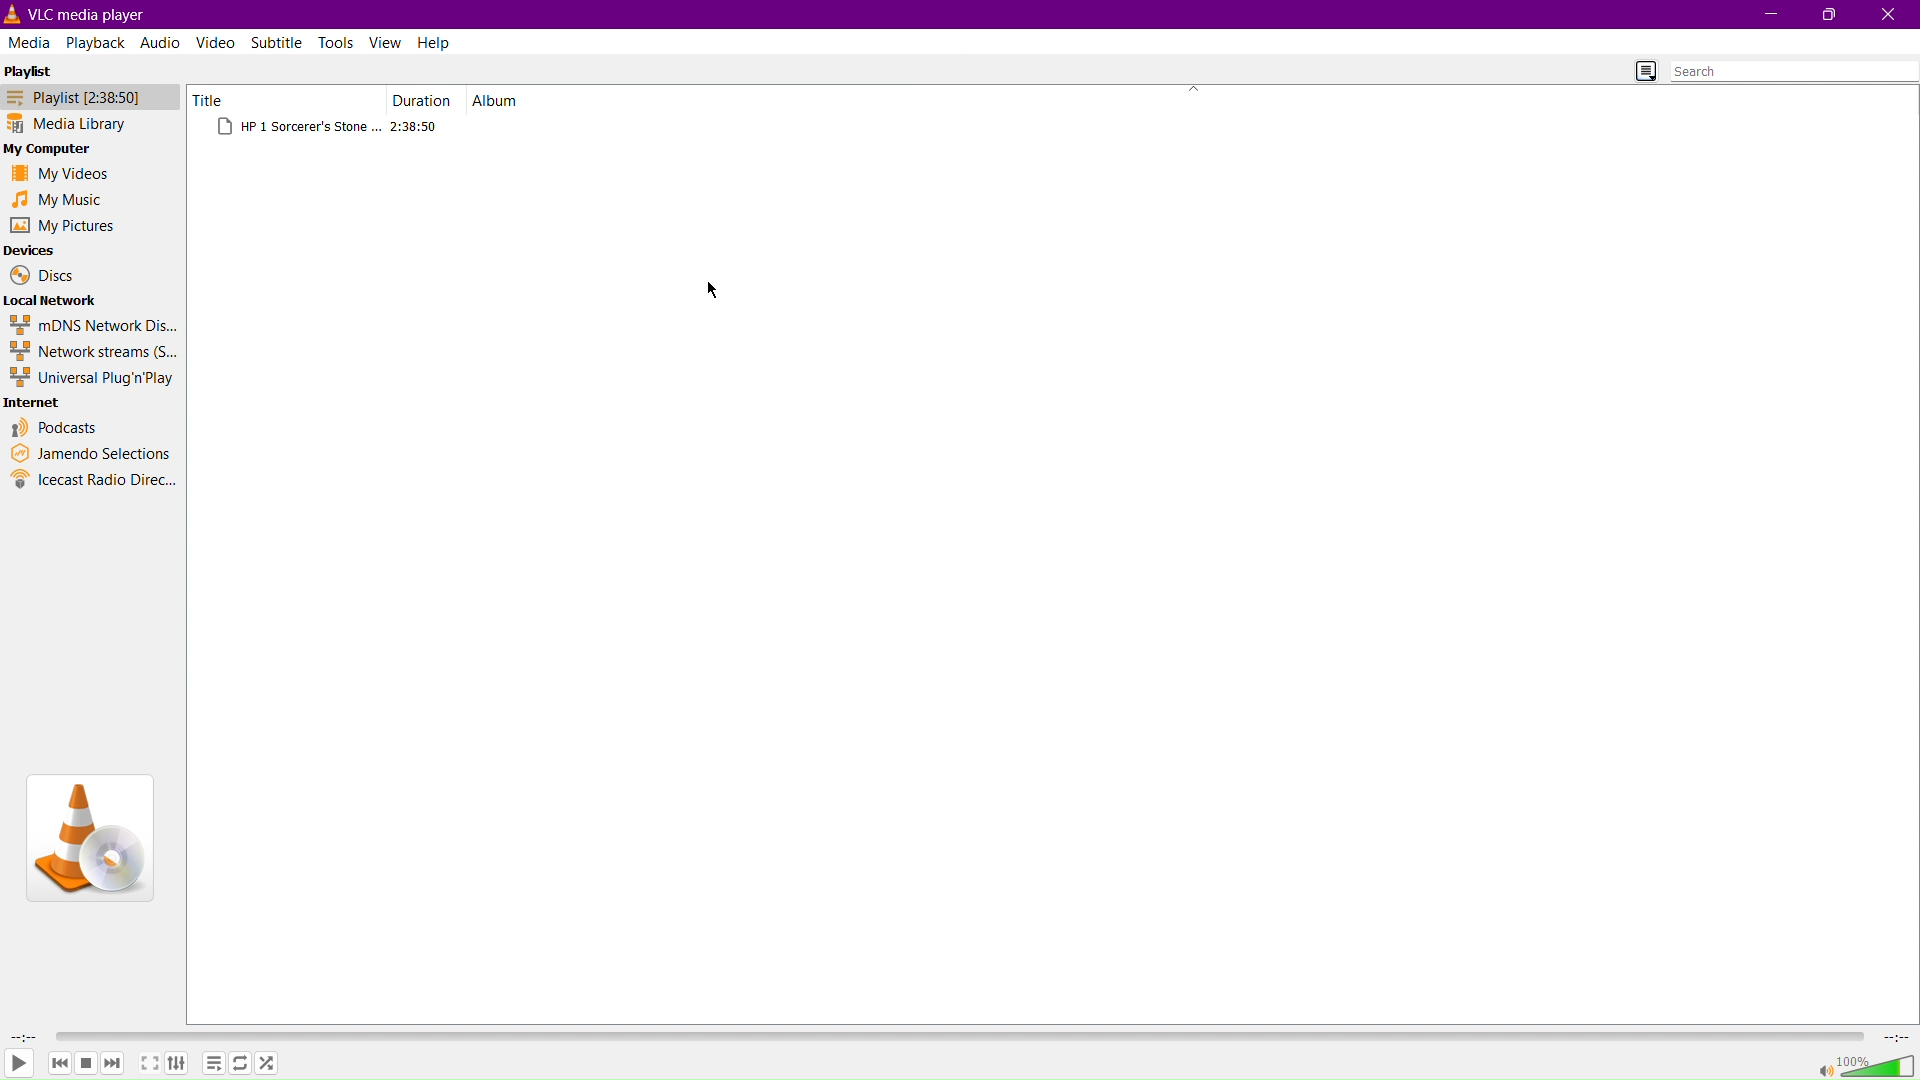  Describe the element at coordinates (35, 69) in the screenshot. I see `Playlist` at that location.